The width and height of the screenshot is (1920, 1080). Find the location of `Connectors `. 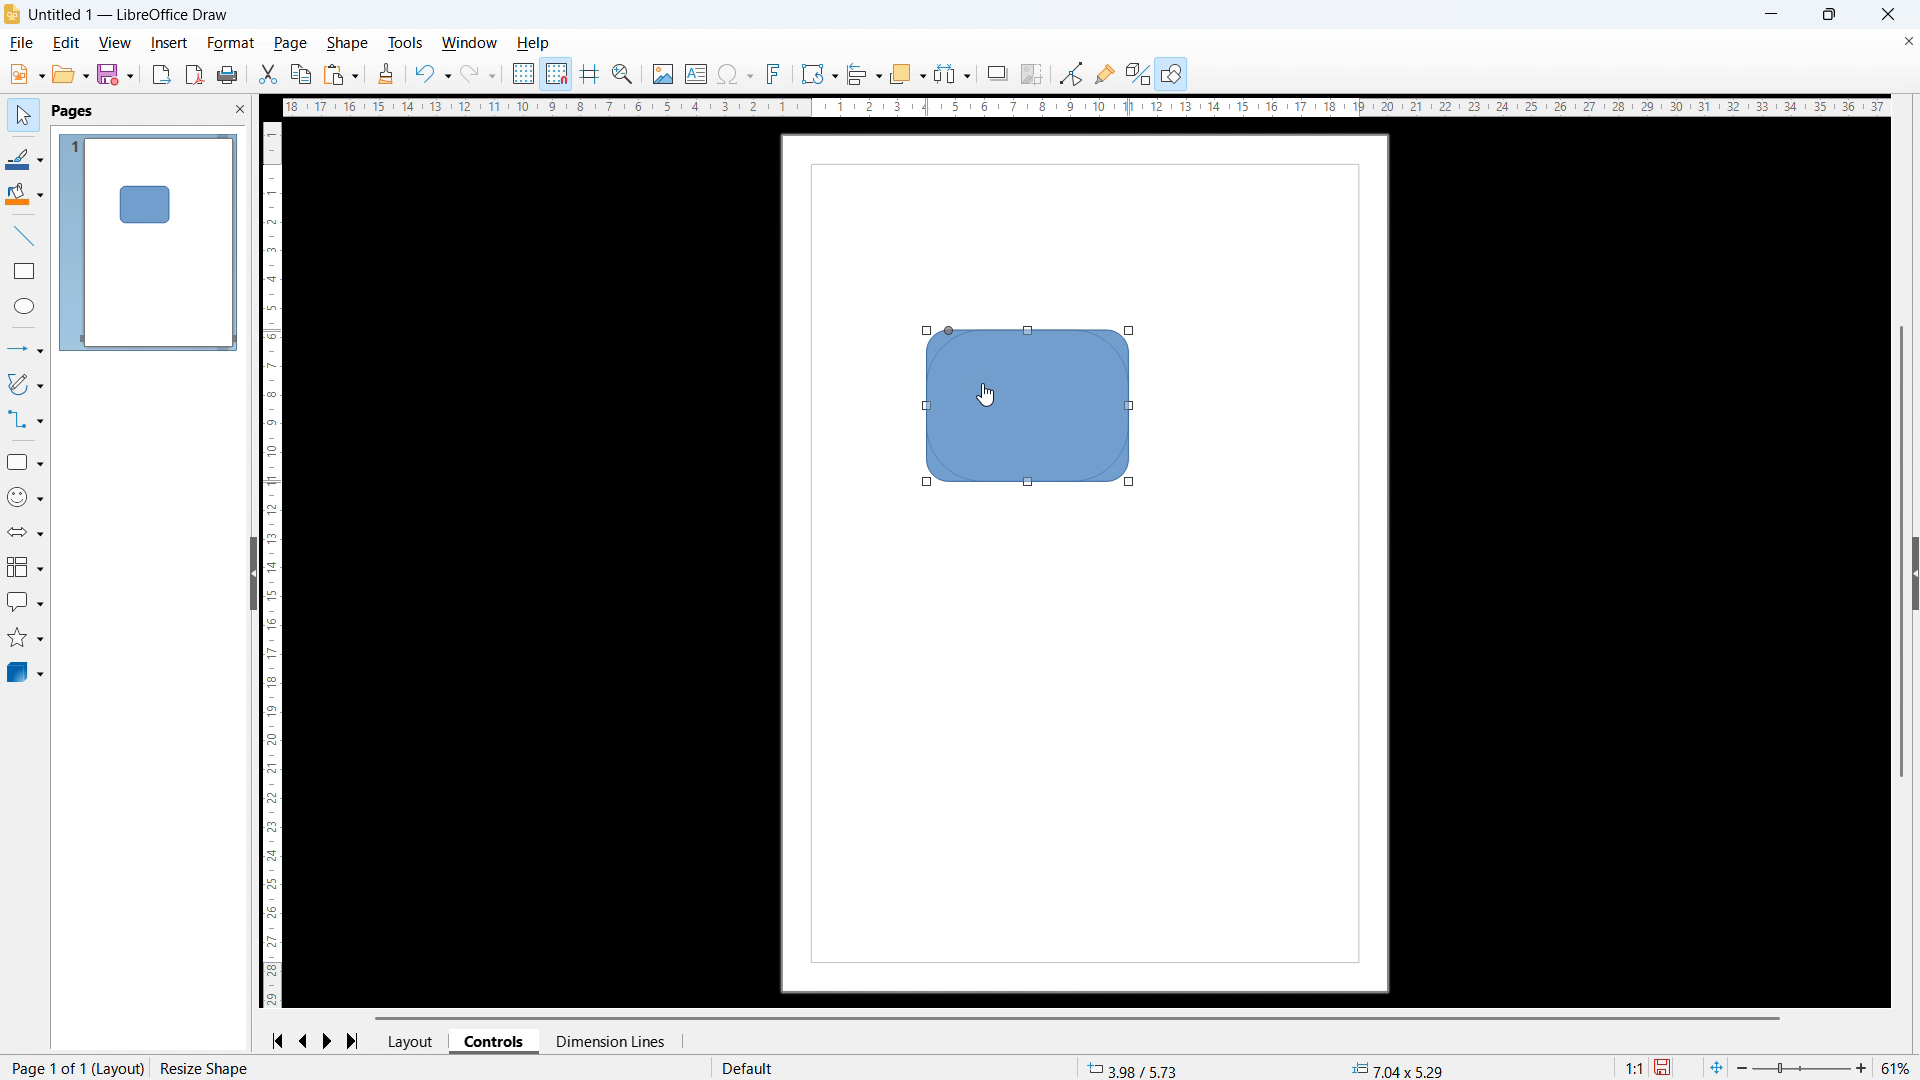

Connectors  is located at coordinates (26, 419).